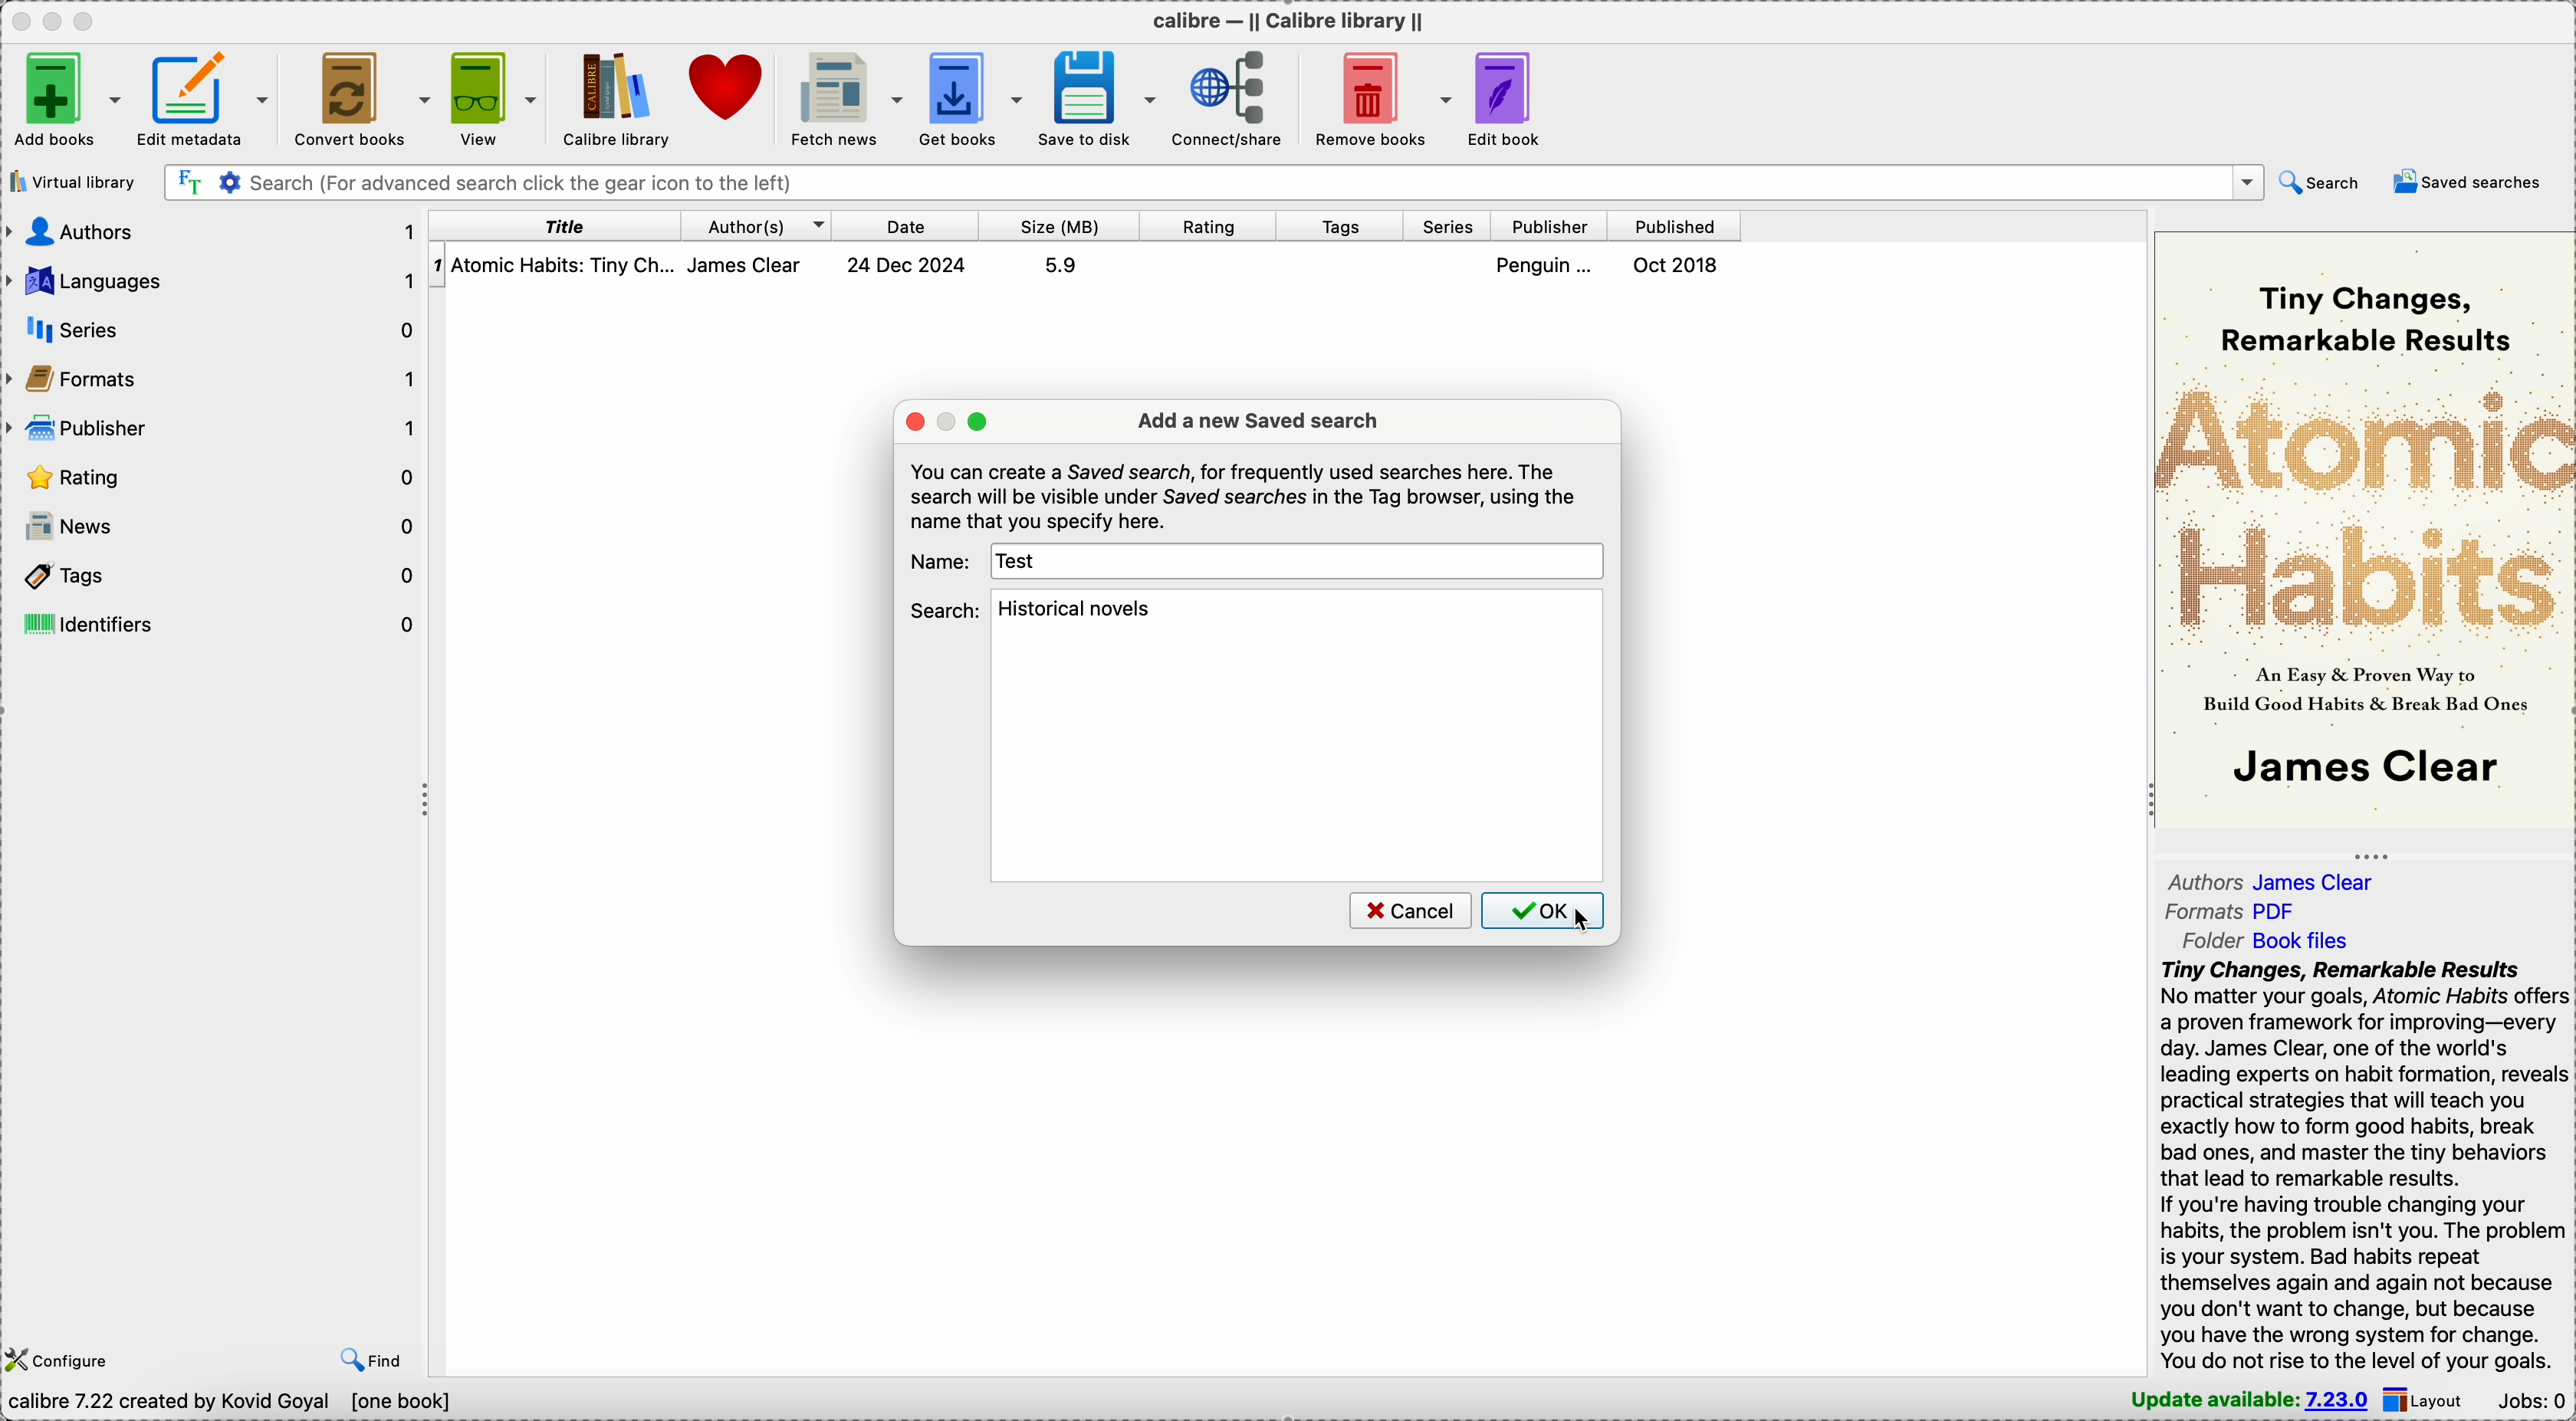  What do you see at coordinates (1549, 265) in the screenshot?
I see `penguin...` at bounding box center [1549, 265].